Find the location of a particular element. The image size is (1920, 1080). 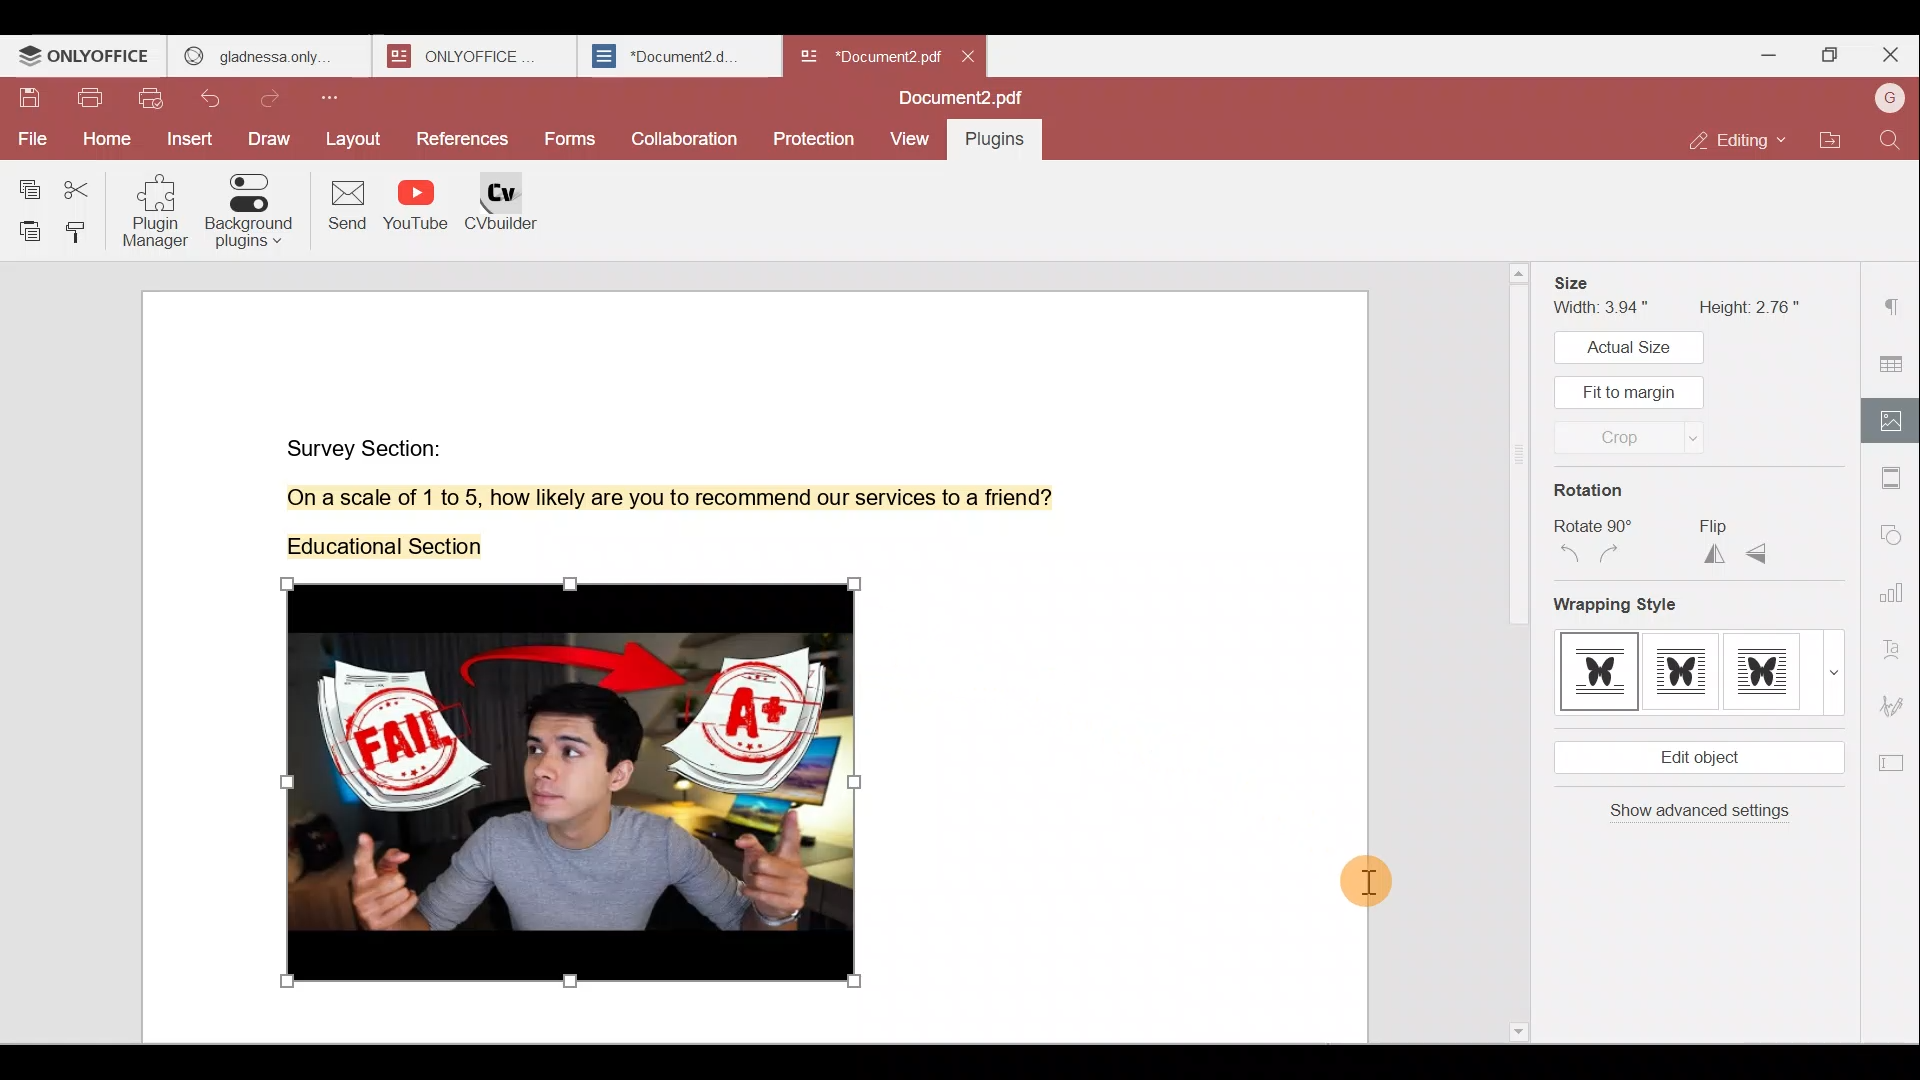

Header & footer settings is located at coordinates (1896, 476).